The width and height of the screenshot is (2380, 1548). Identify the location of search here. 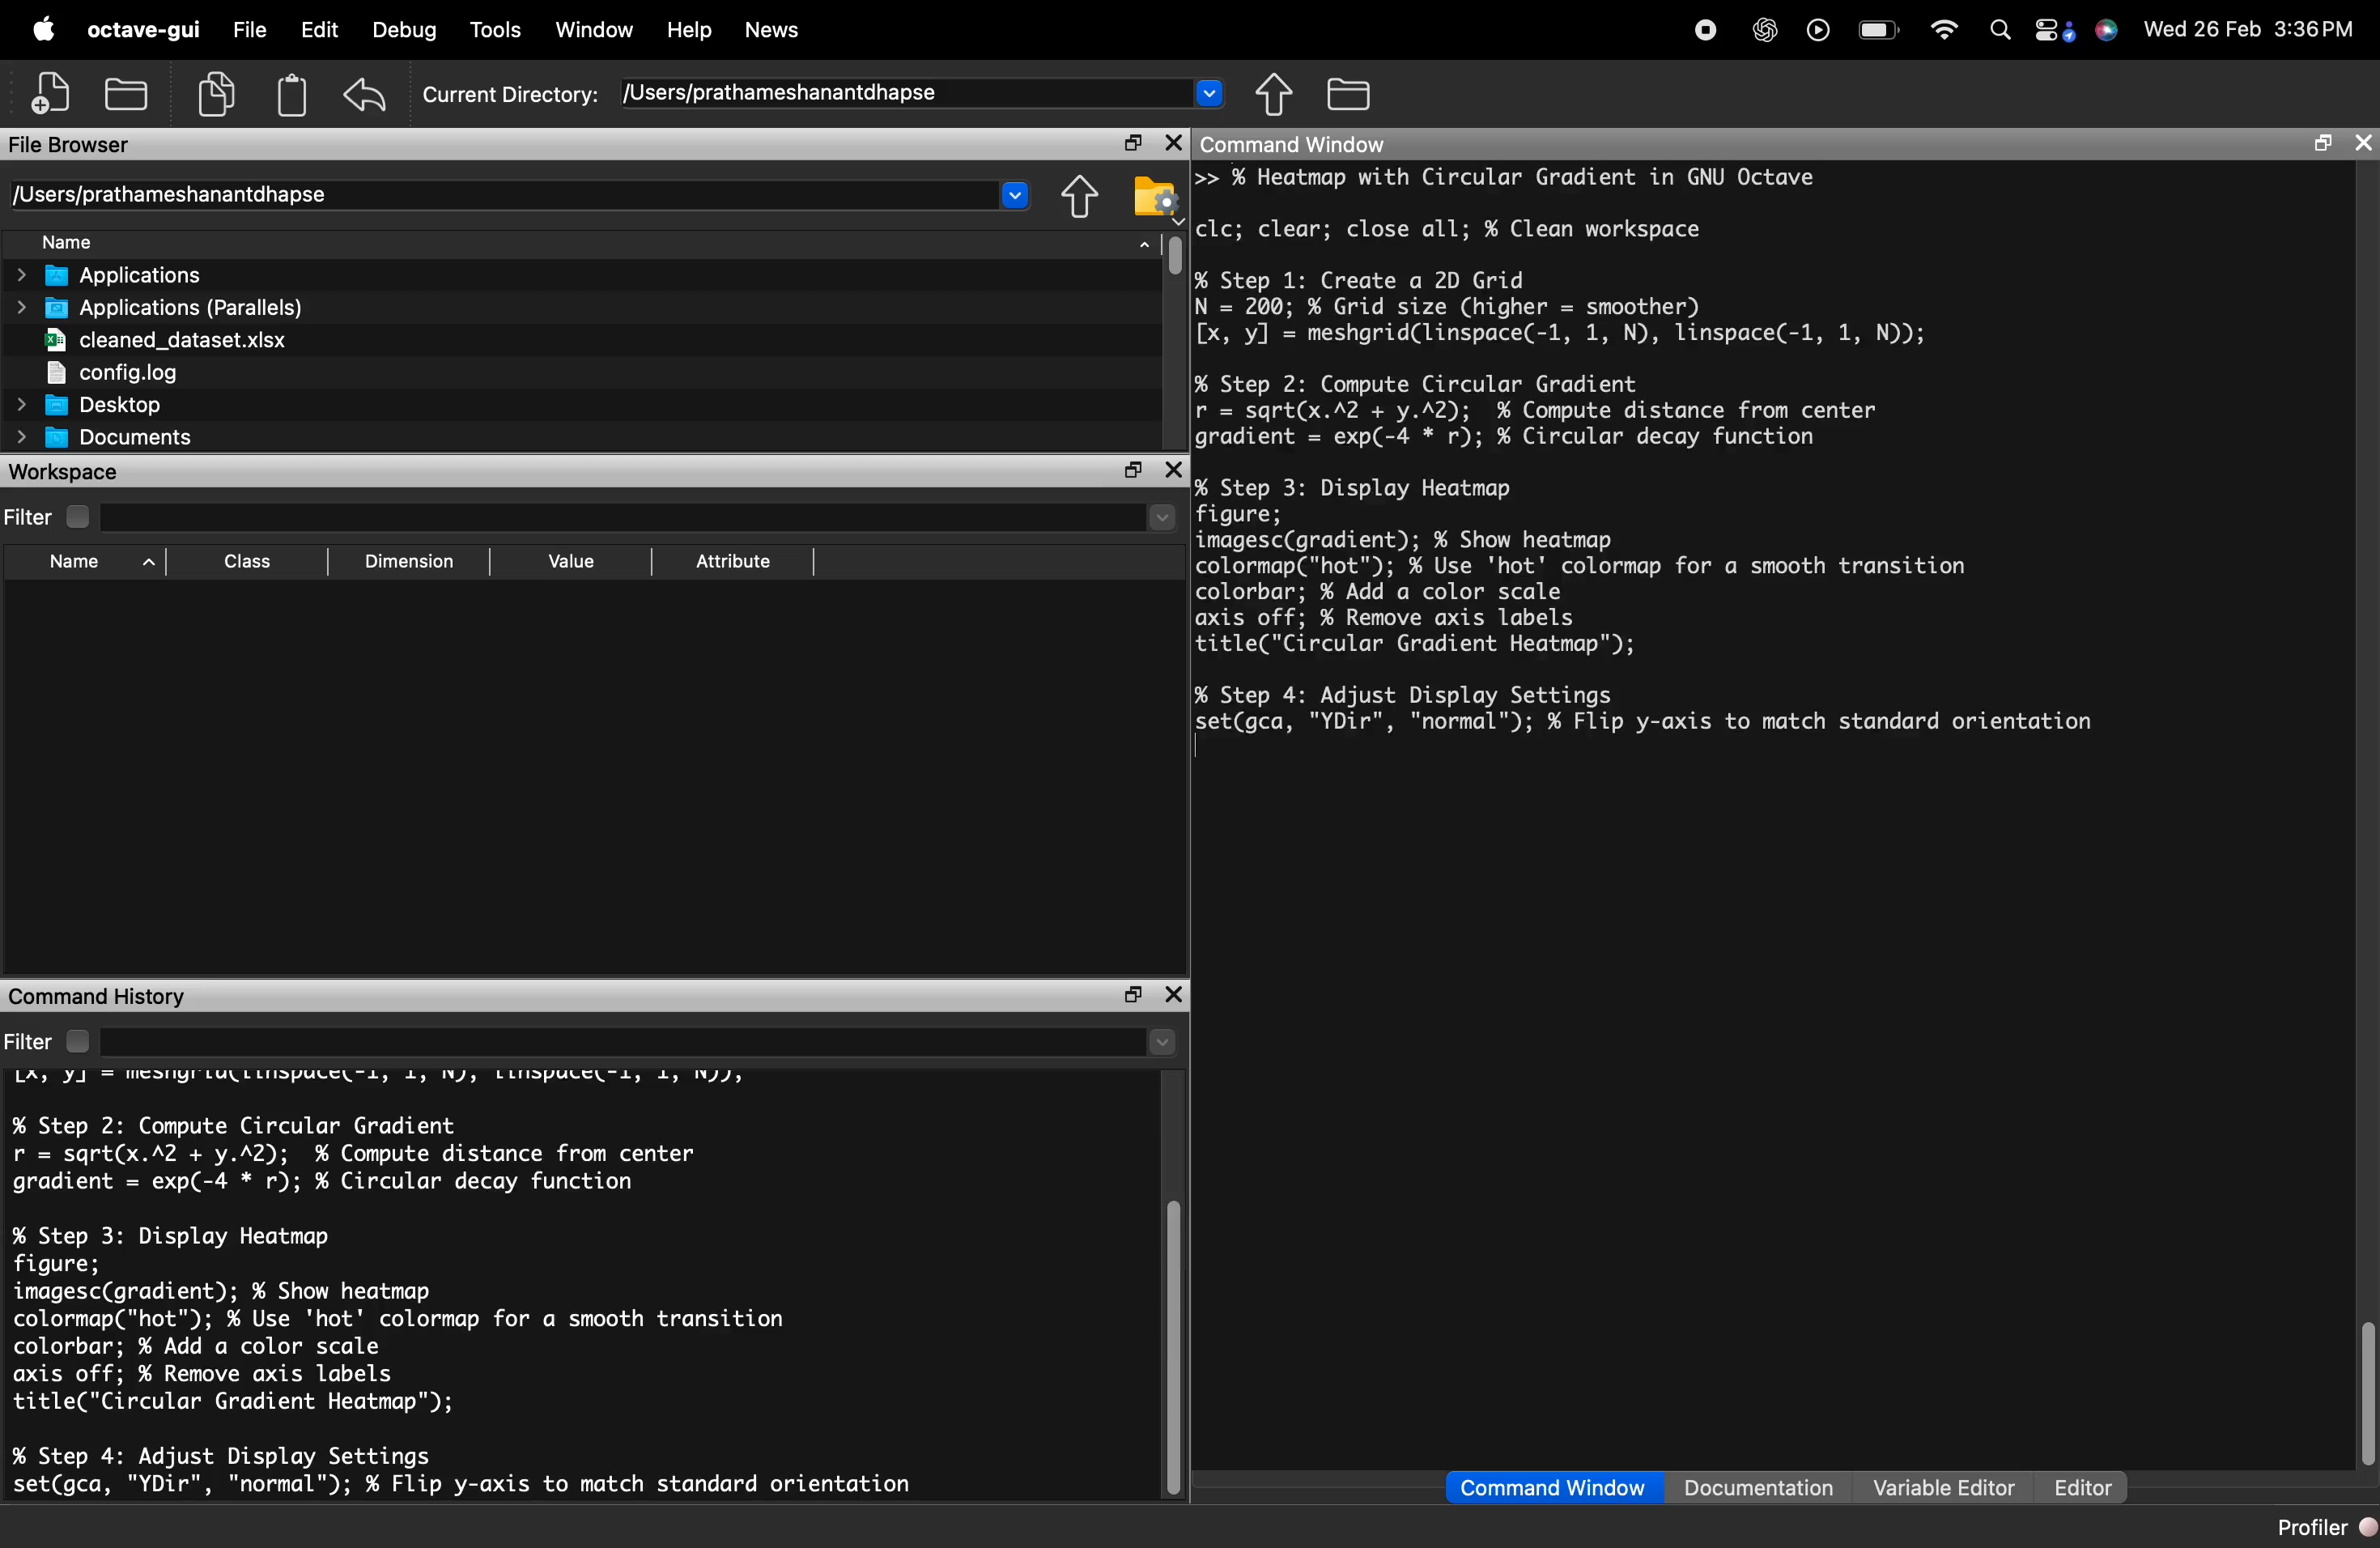
(642, 1040).